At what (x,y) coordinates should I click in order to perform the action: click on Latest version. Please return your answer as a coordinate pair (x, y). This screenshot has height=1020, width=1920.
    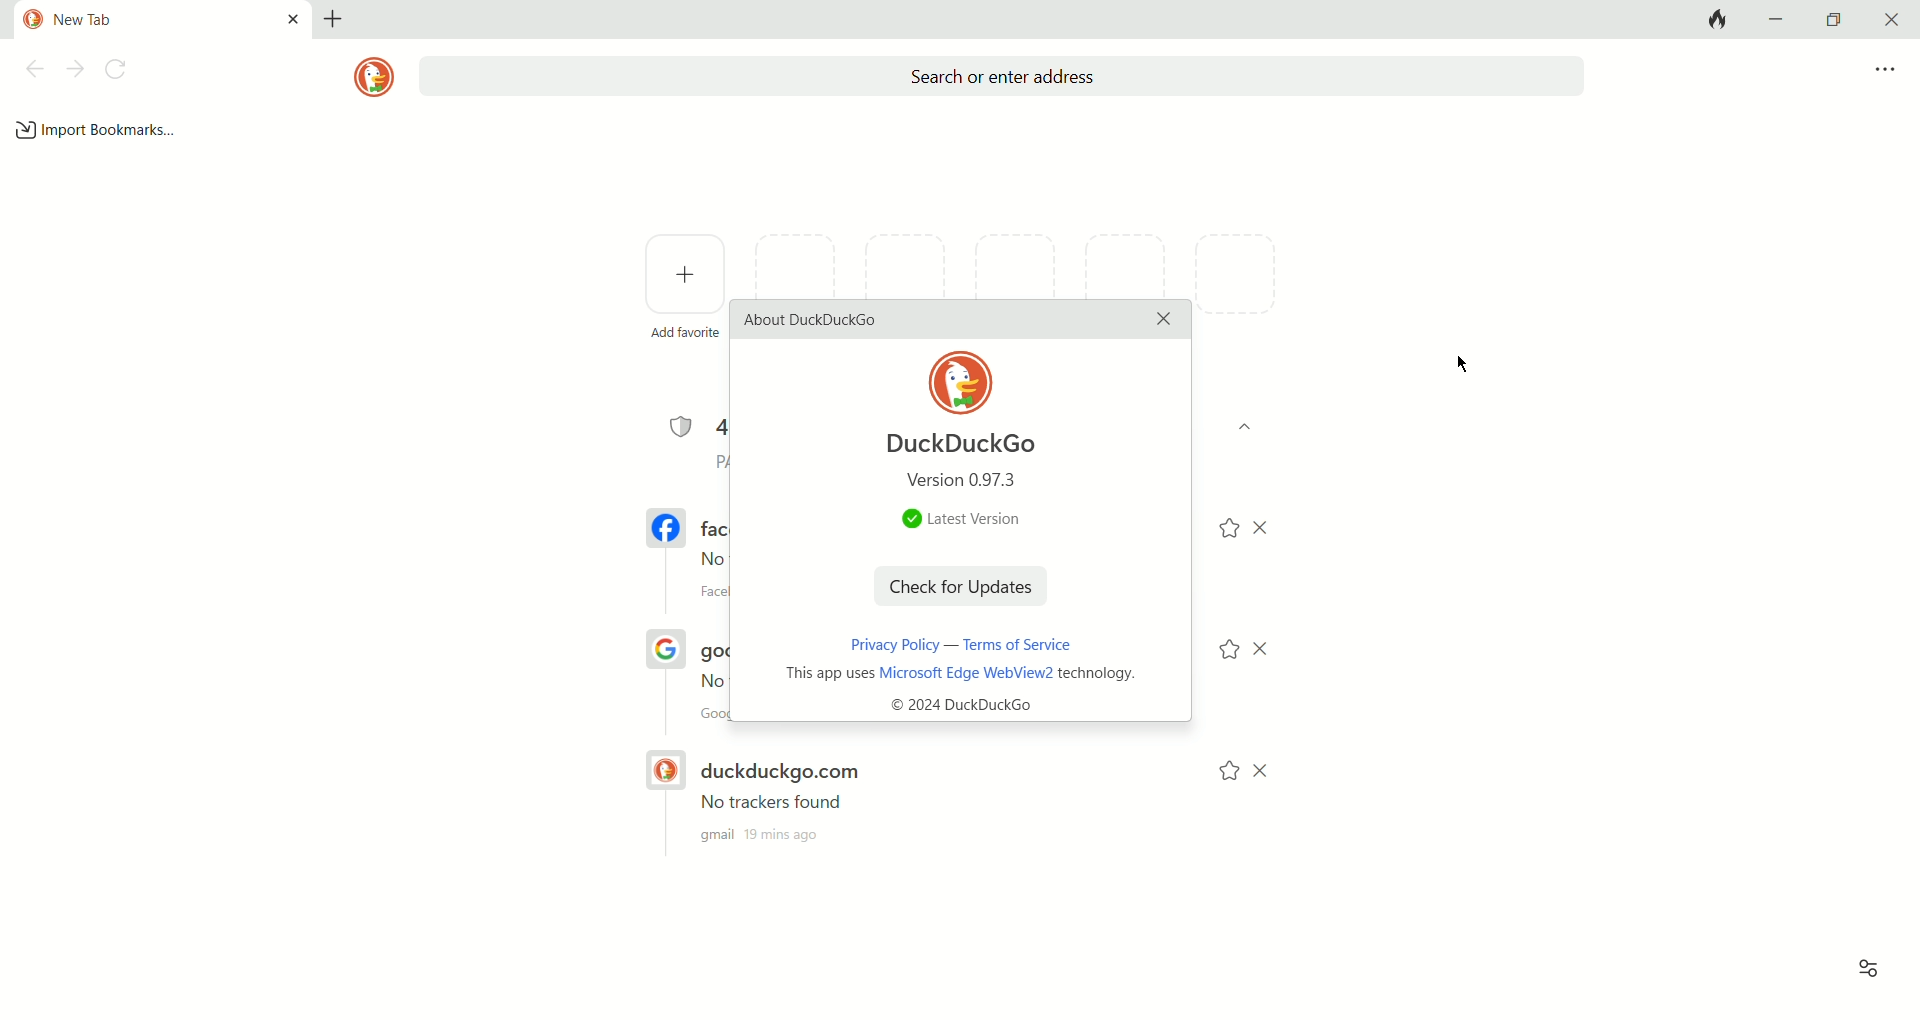
    Looking at the image, I should click on (951, 520).